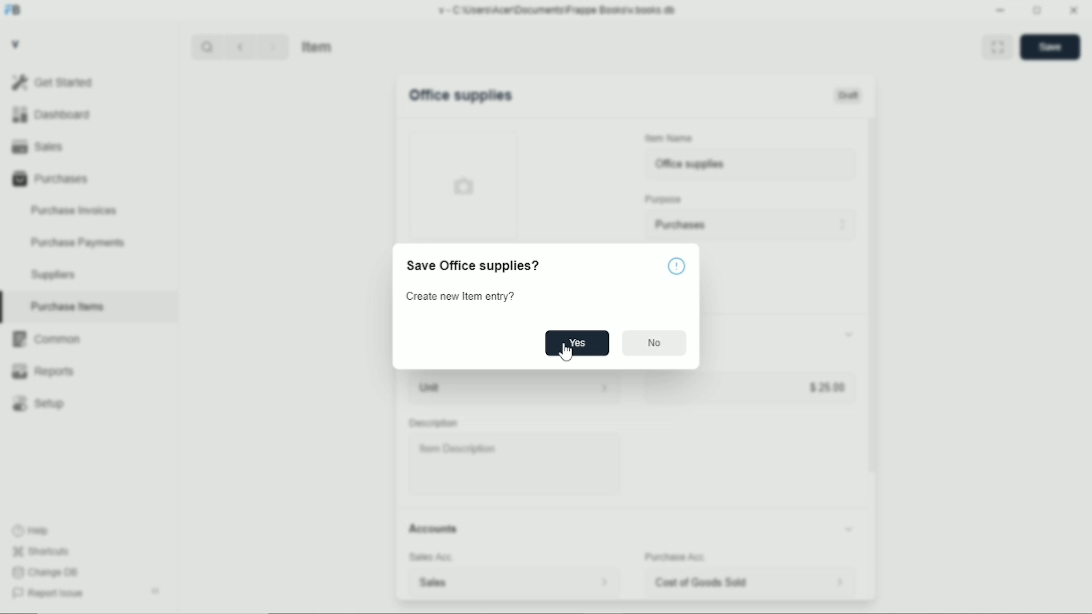  Describe the element at coordinates (465, 185) in the screenshot. I see `photo upload field` at that location.